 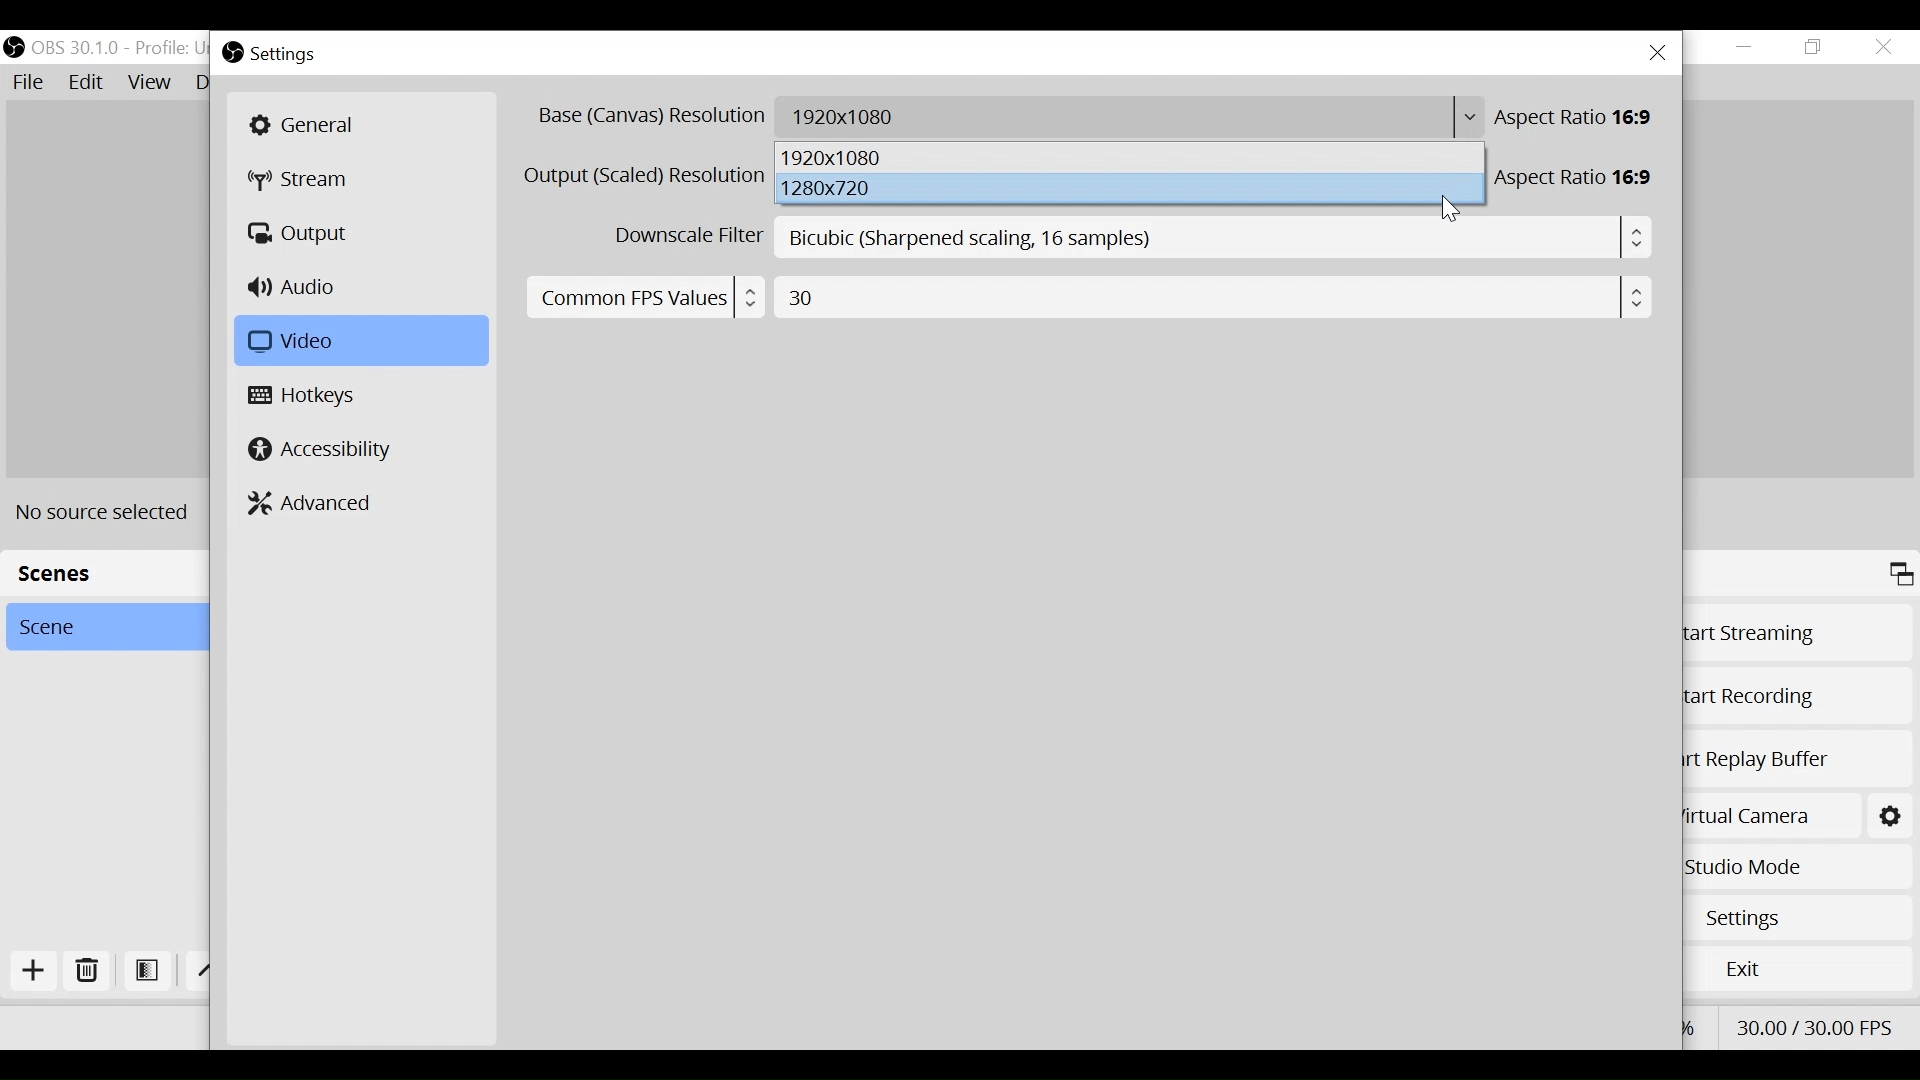 I want to click on Open Scene Filter, so click(x=147, y=972).